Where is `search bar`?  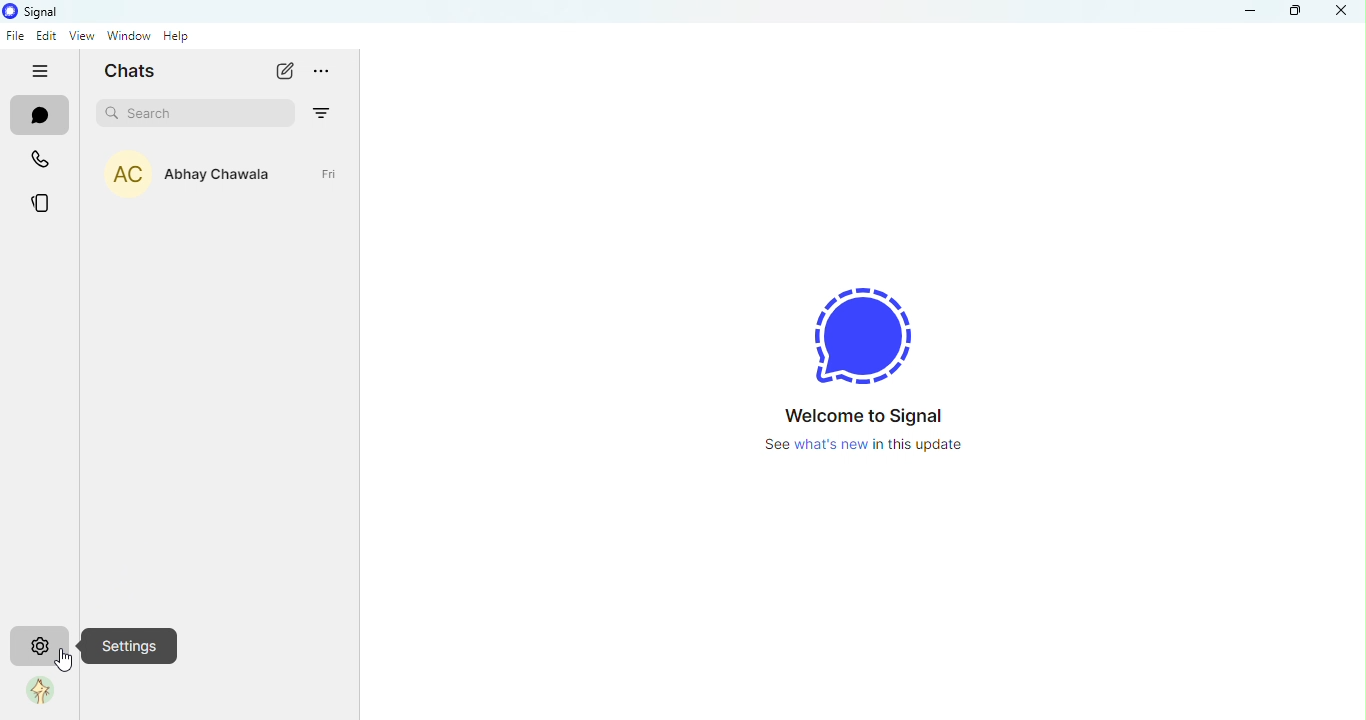 search bar is located at coordinates (200, 113).